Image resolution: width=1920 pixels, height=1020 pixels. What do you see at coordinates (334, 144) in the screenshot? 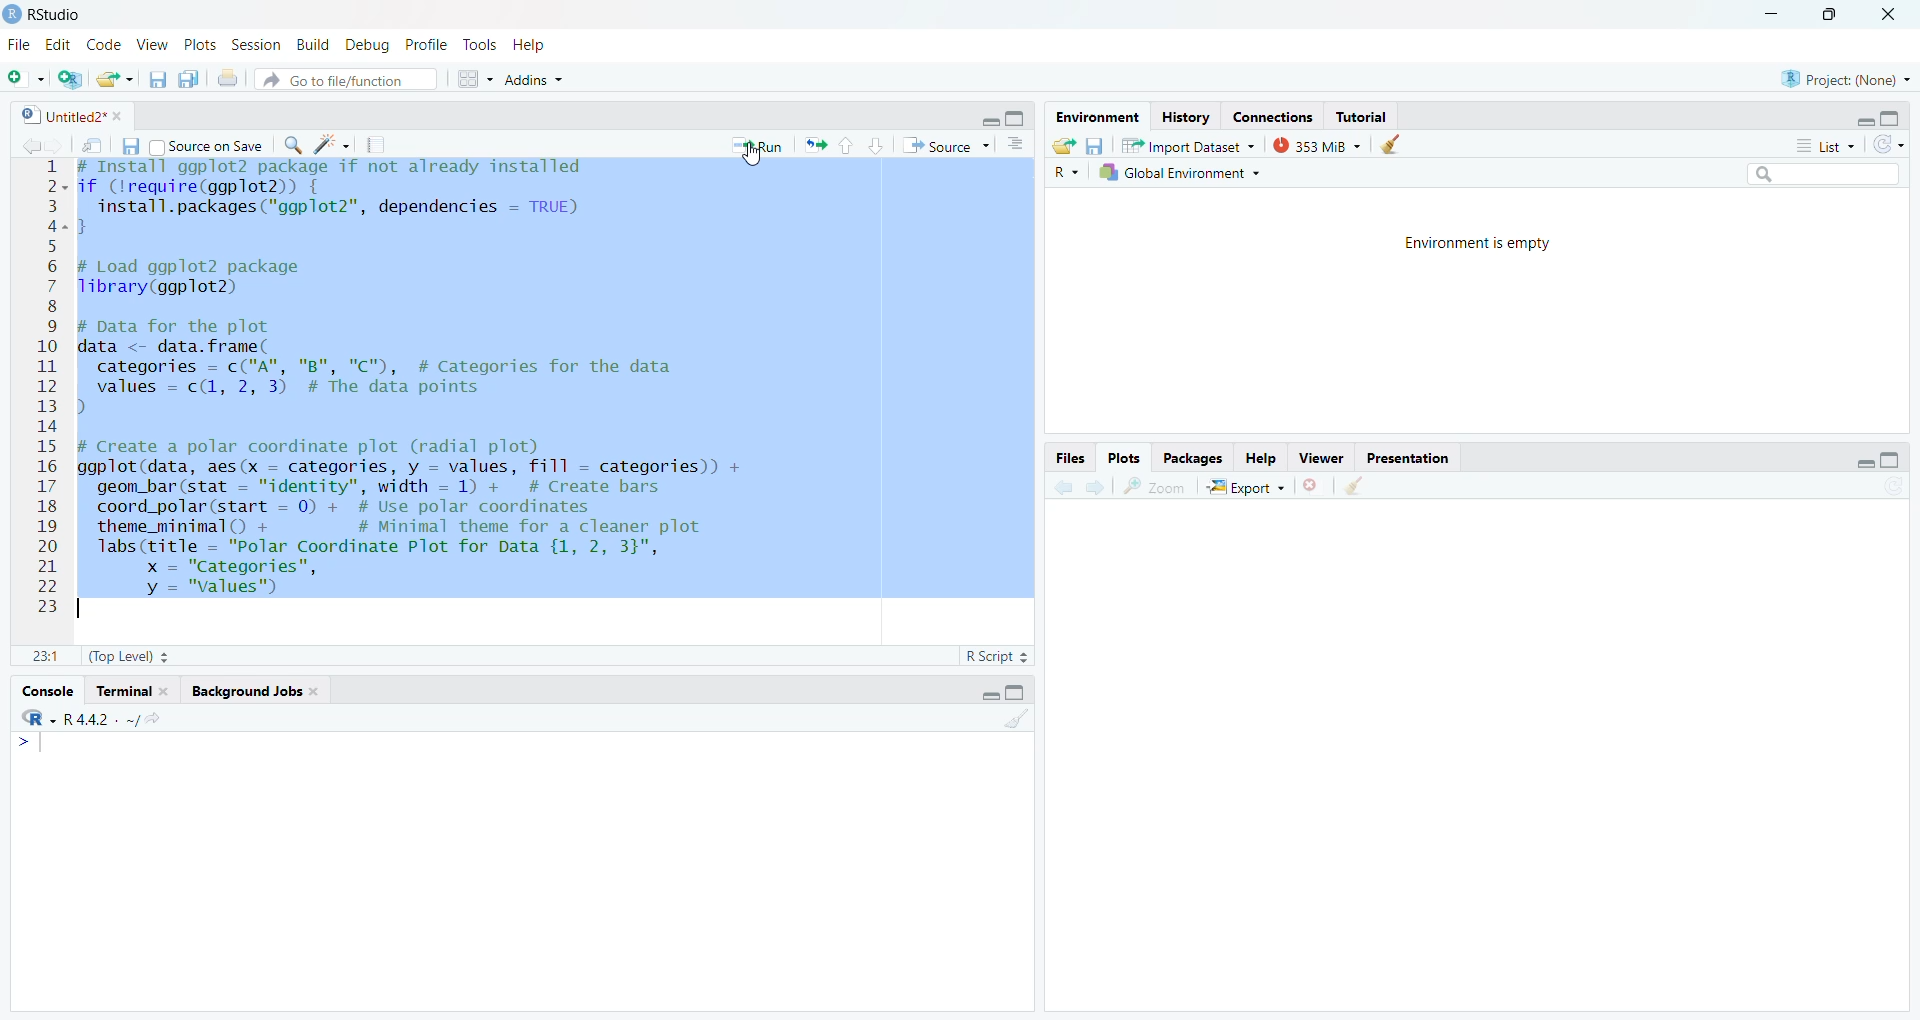
I see `code tools` at bounding box center [334, 144].